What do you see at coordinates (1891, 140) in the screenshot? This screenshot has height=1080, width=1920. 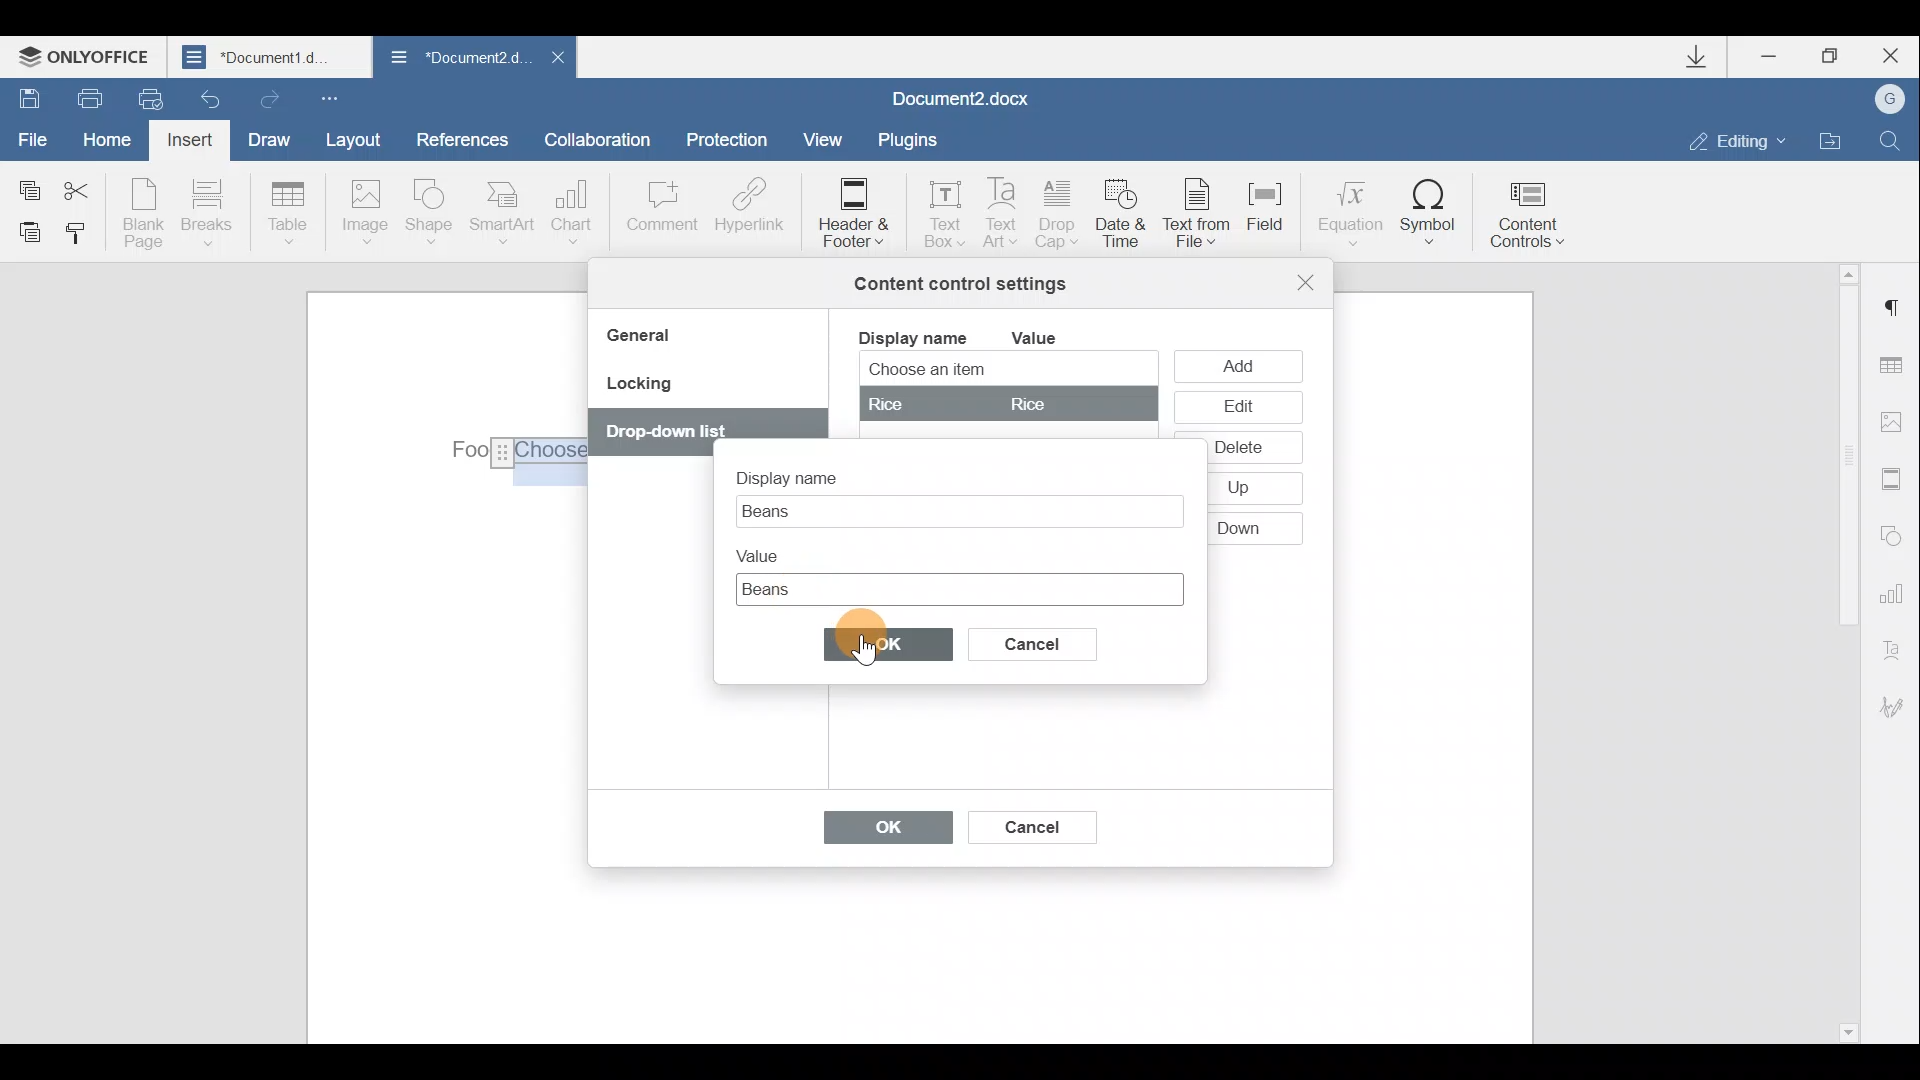 I see `Find` at bounding box center [1891, 140].